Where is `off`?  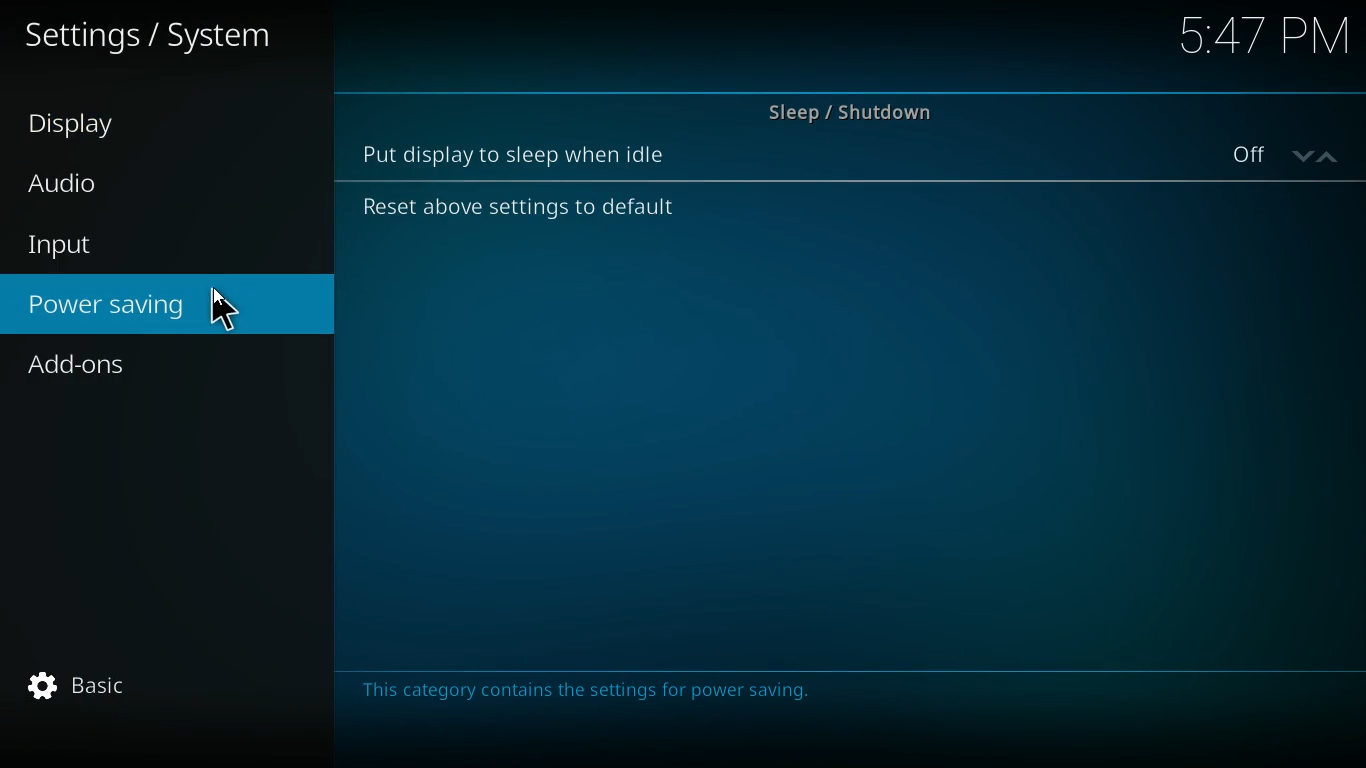 off is located at coordinates (1293, 158).